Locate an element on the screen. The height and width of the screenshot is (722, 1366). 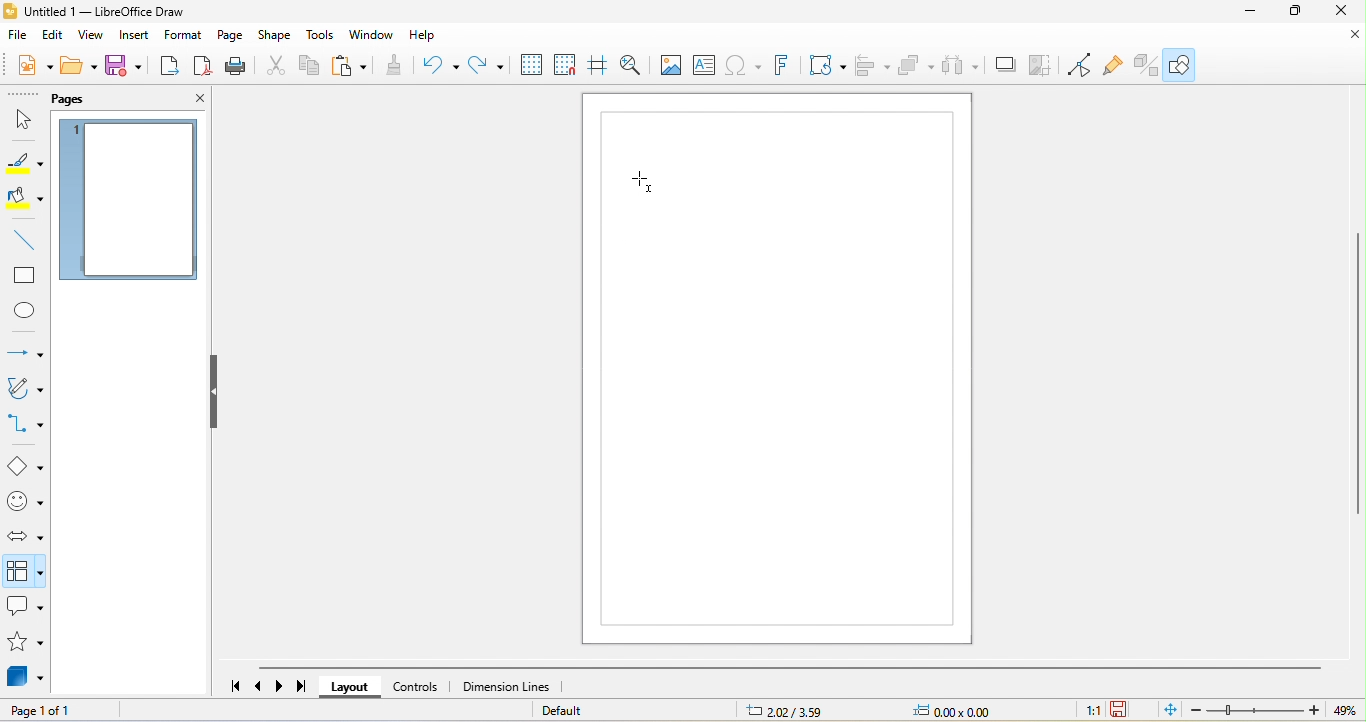
basic shape is located at coordinates (26, 467).